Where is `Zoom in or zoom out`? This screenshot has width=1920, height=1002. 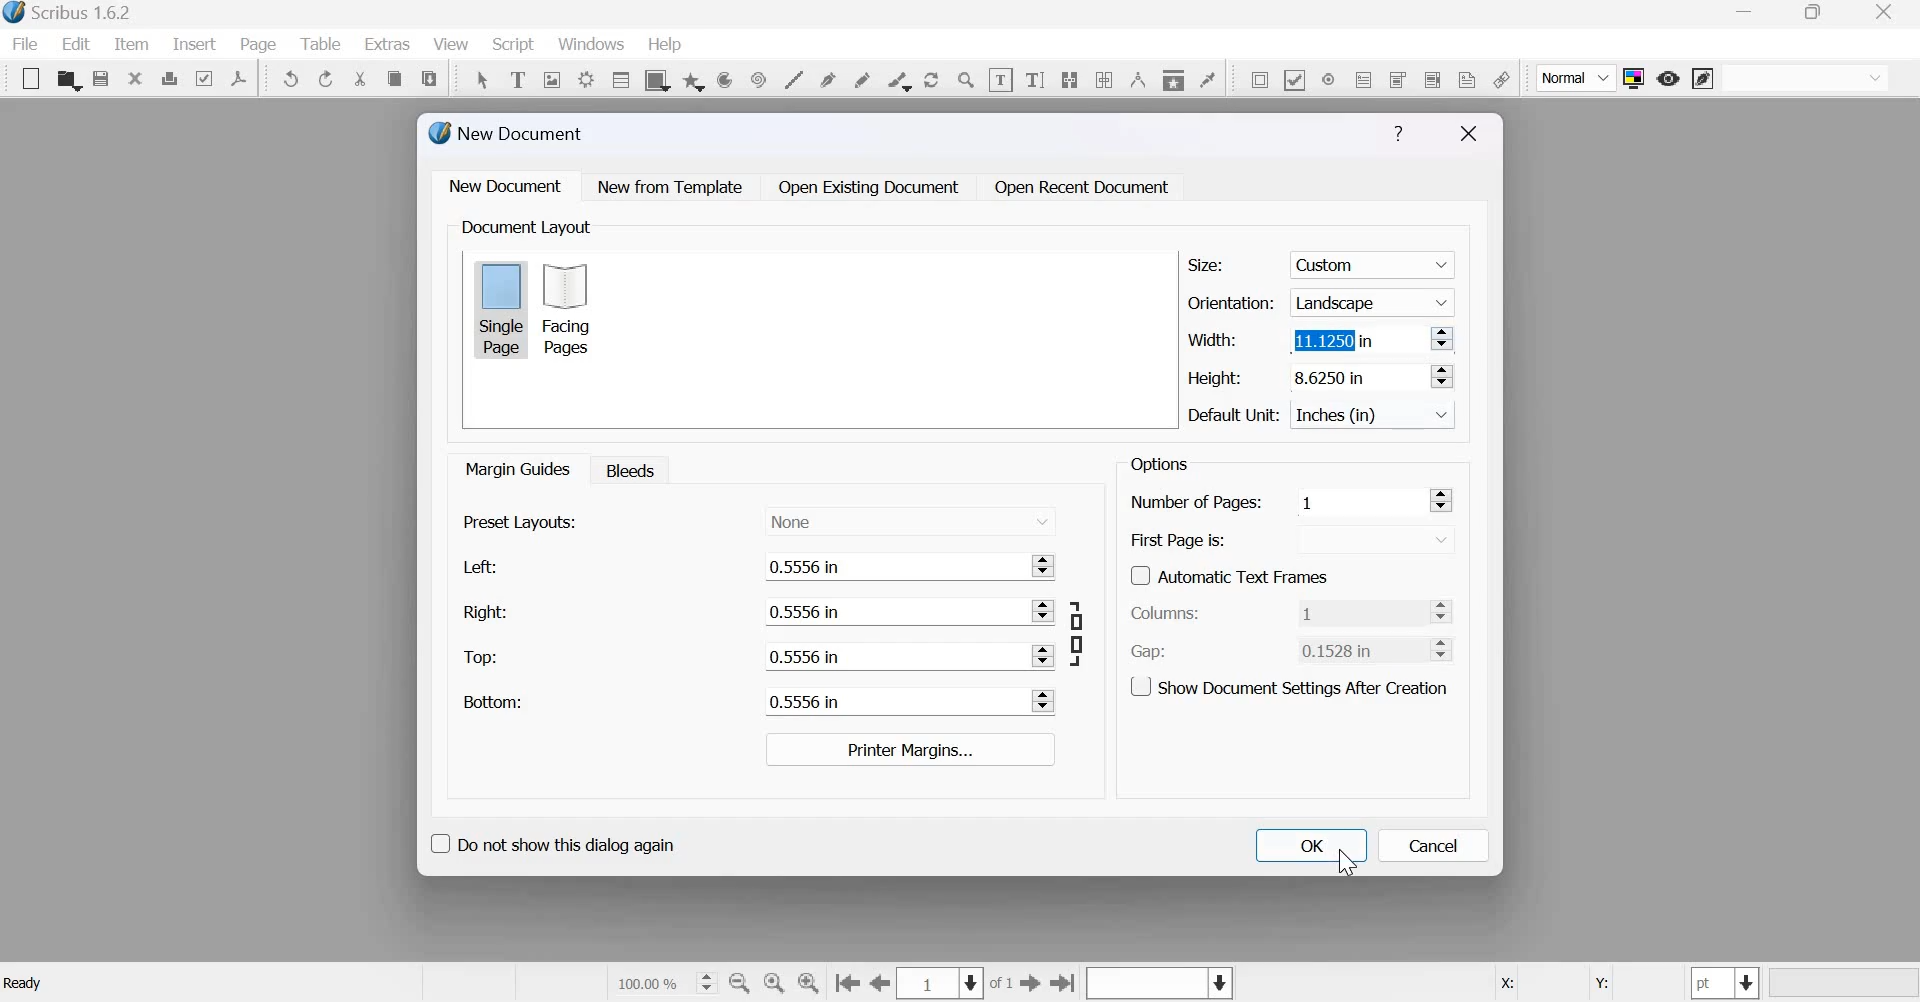 Zoom in or zoom out is located at coordinates (966, 79).